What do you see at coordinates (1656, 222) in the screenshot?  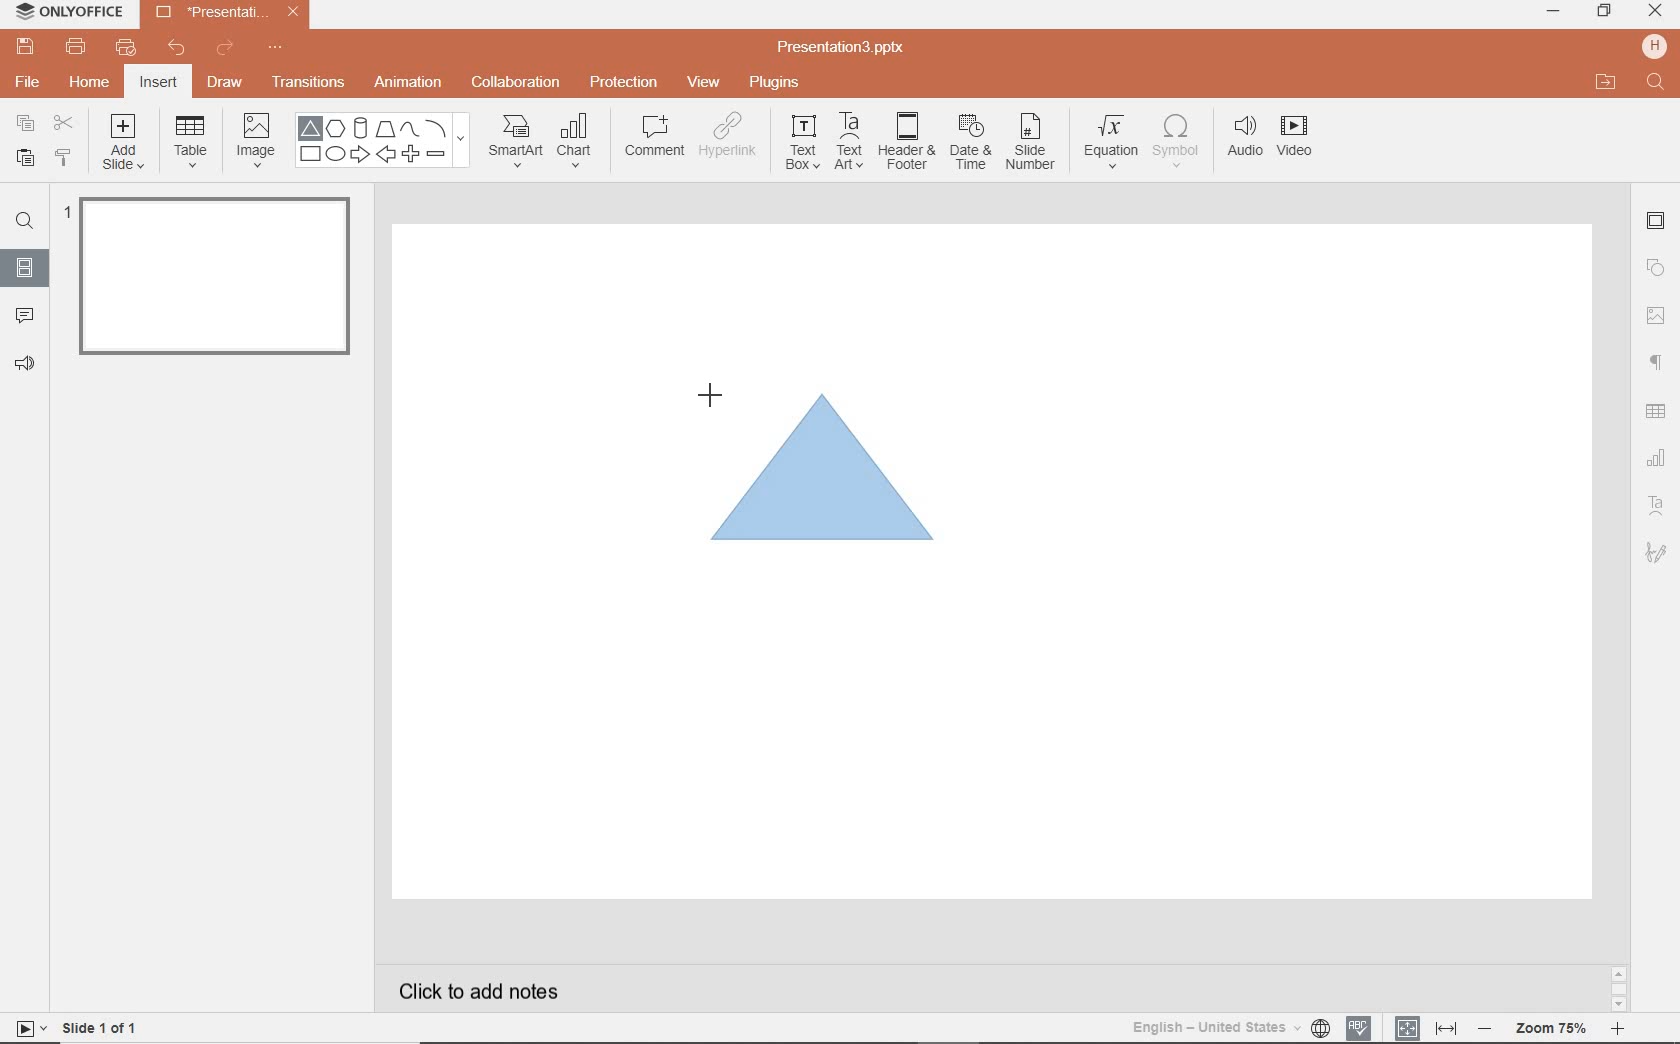 I see `SLIDE SETTINGS` at bounding box center [1656, 222].